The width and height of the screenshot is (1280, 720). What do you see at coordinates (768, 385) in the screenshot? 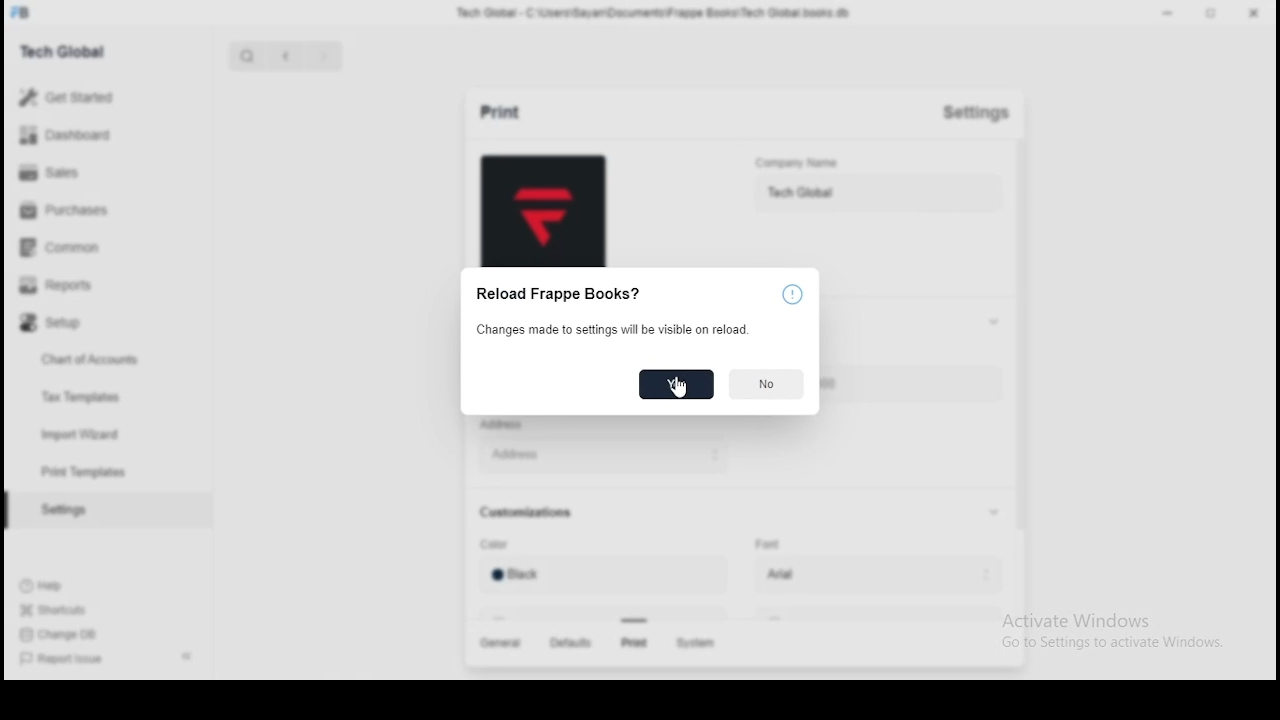
I see `no ` at bounding box center [768, 385].